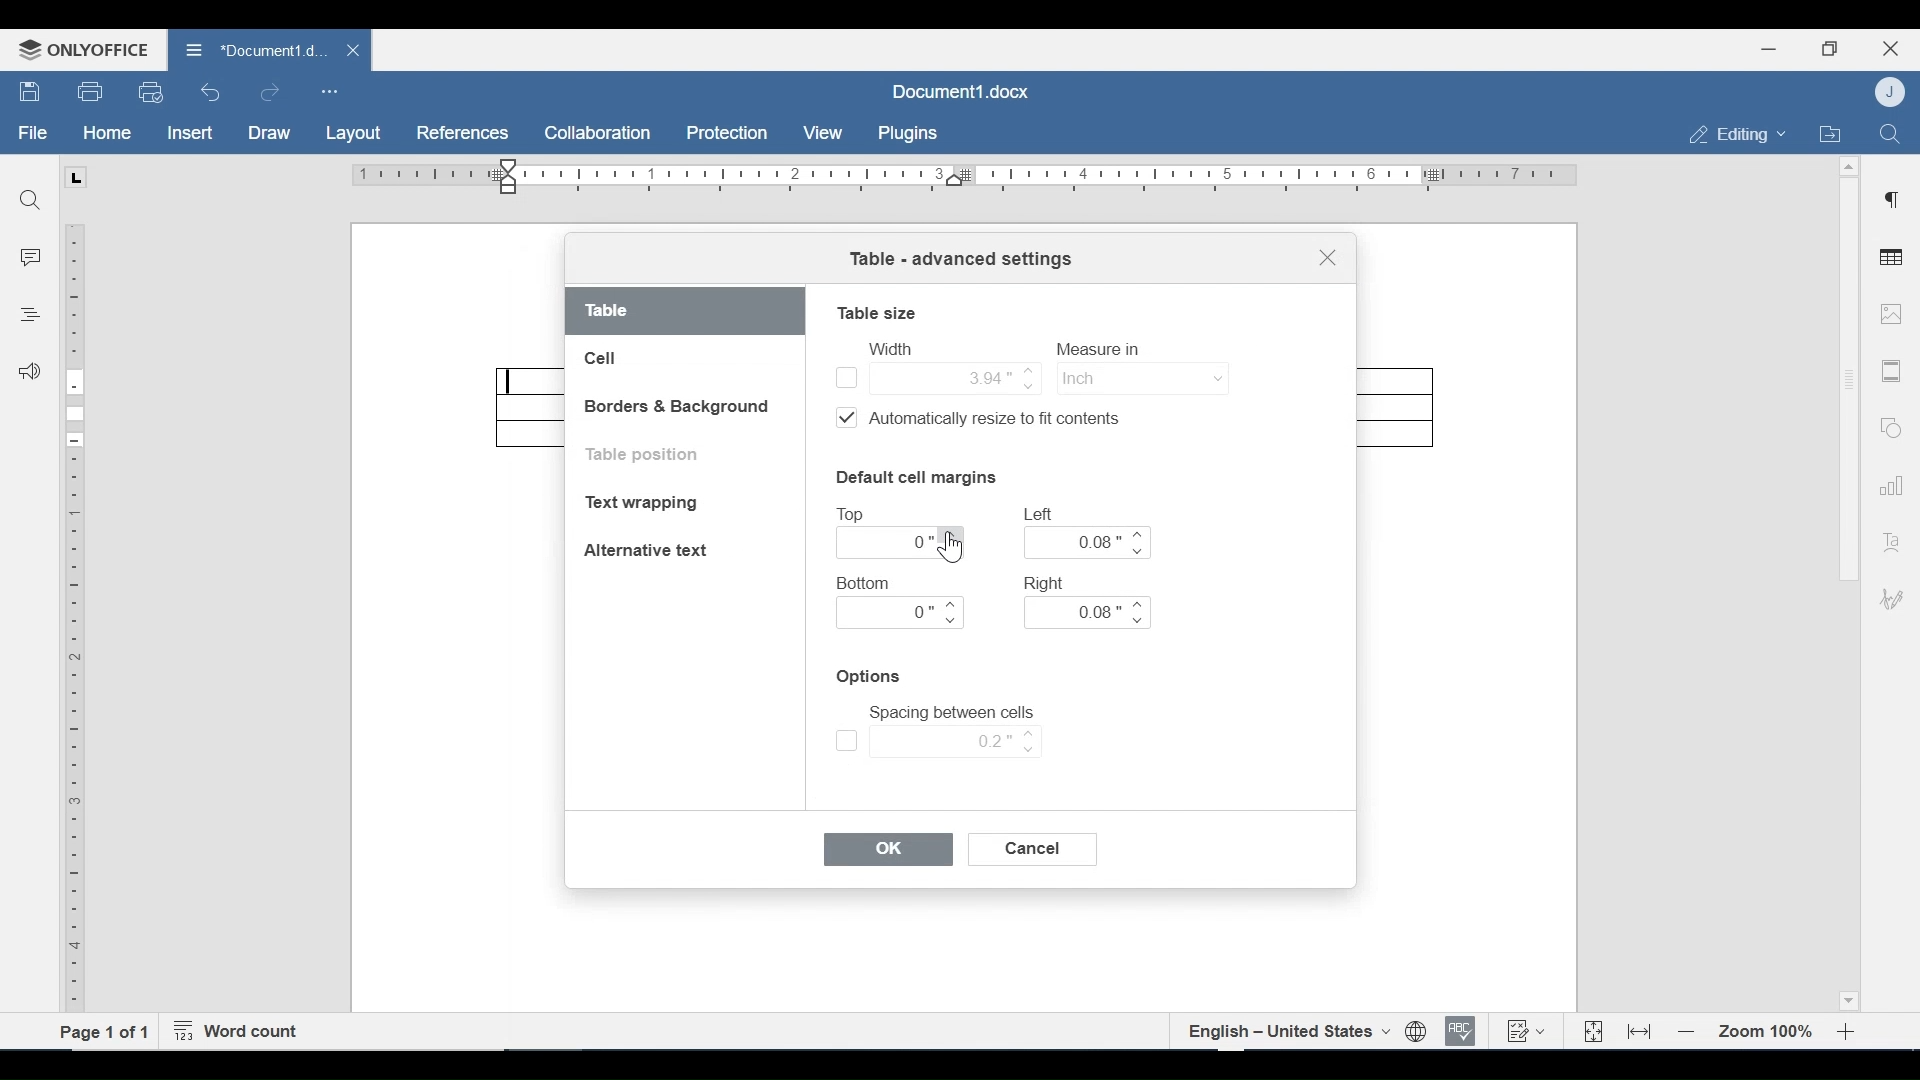  Describe the element at coordinates (241, 1032) in the screenshot. I see `Word Count` at that location.